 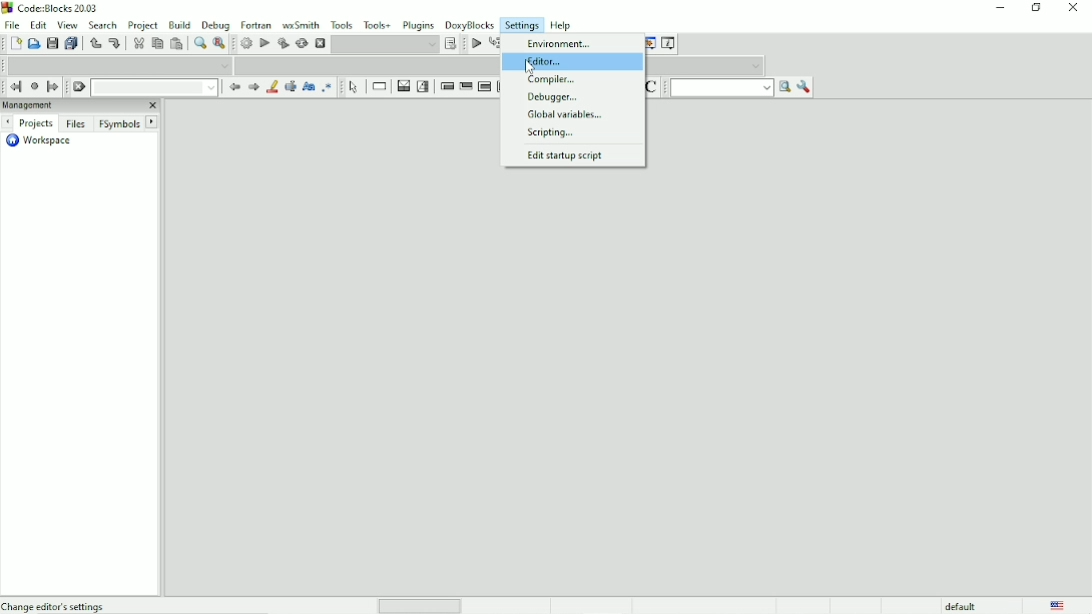 What do you see at coordinates (55, 87) in the screenshot?
I see `Jump forward` at bounding box center [55, 87].